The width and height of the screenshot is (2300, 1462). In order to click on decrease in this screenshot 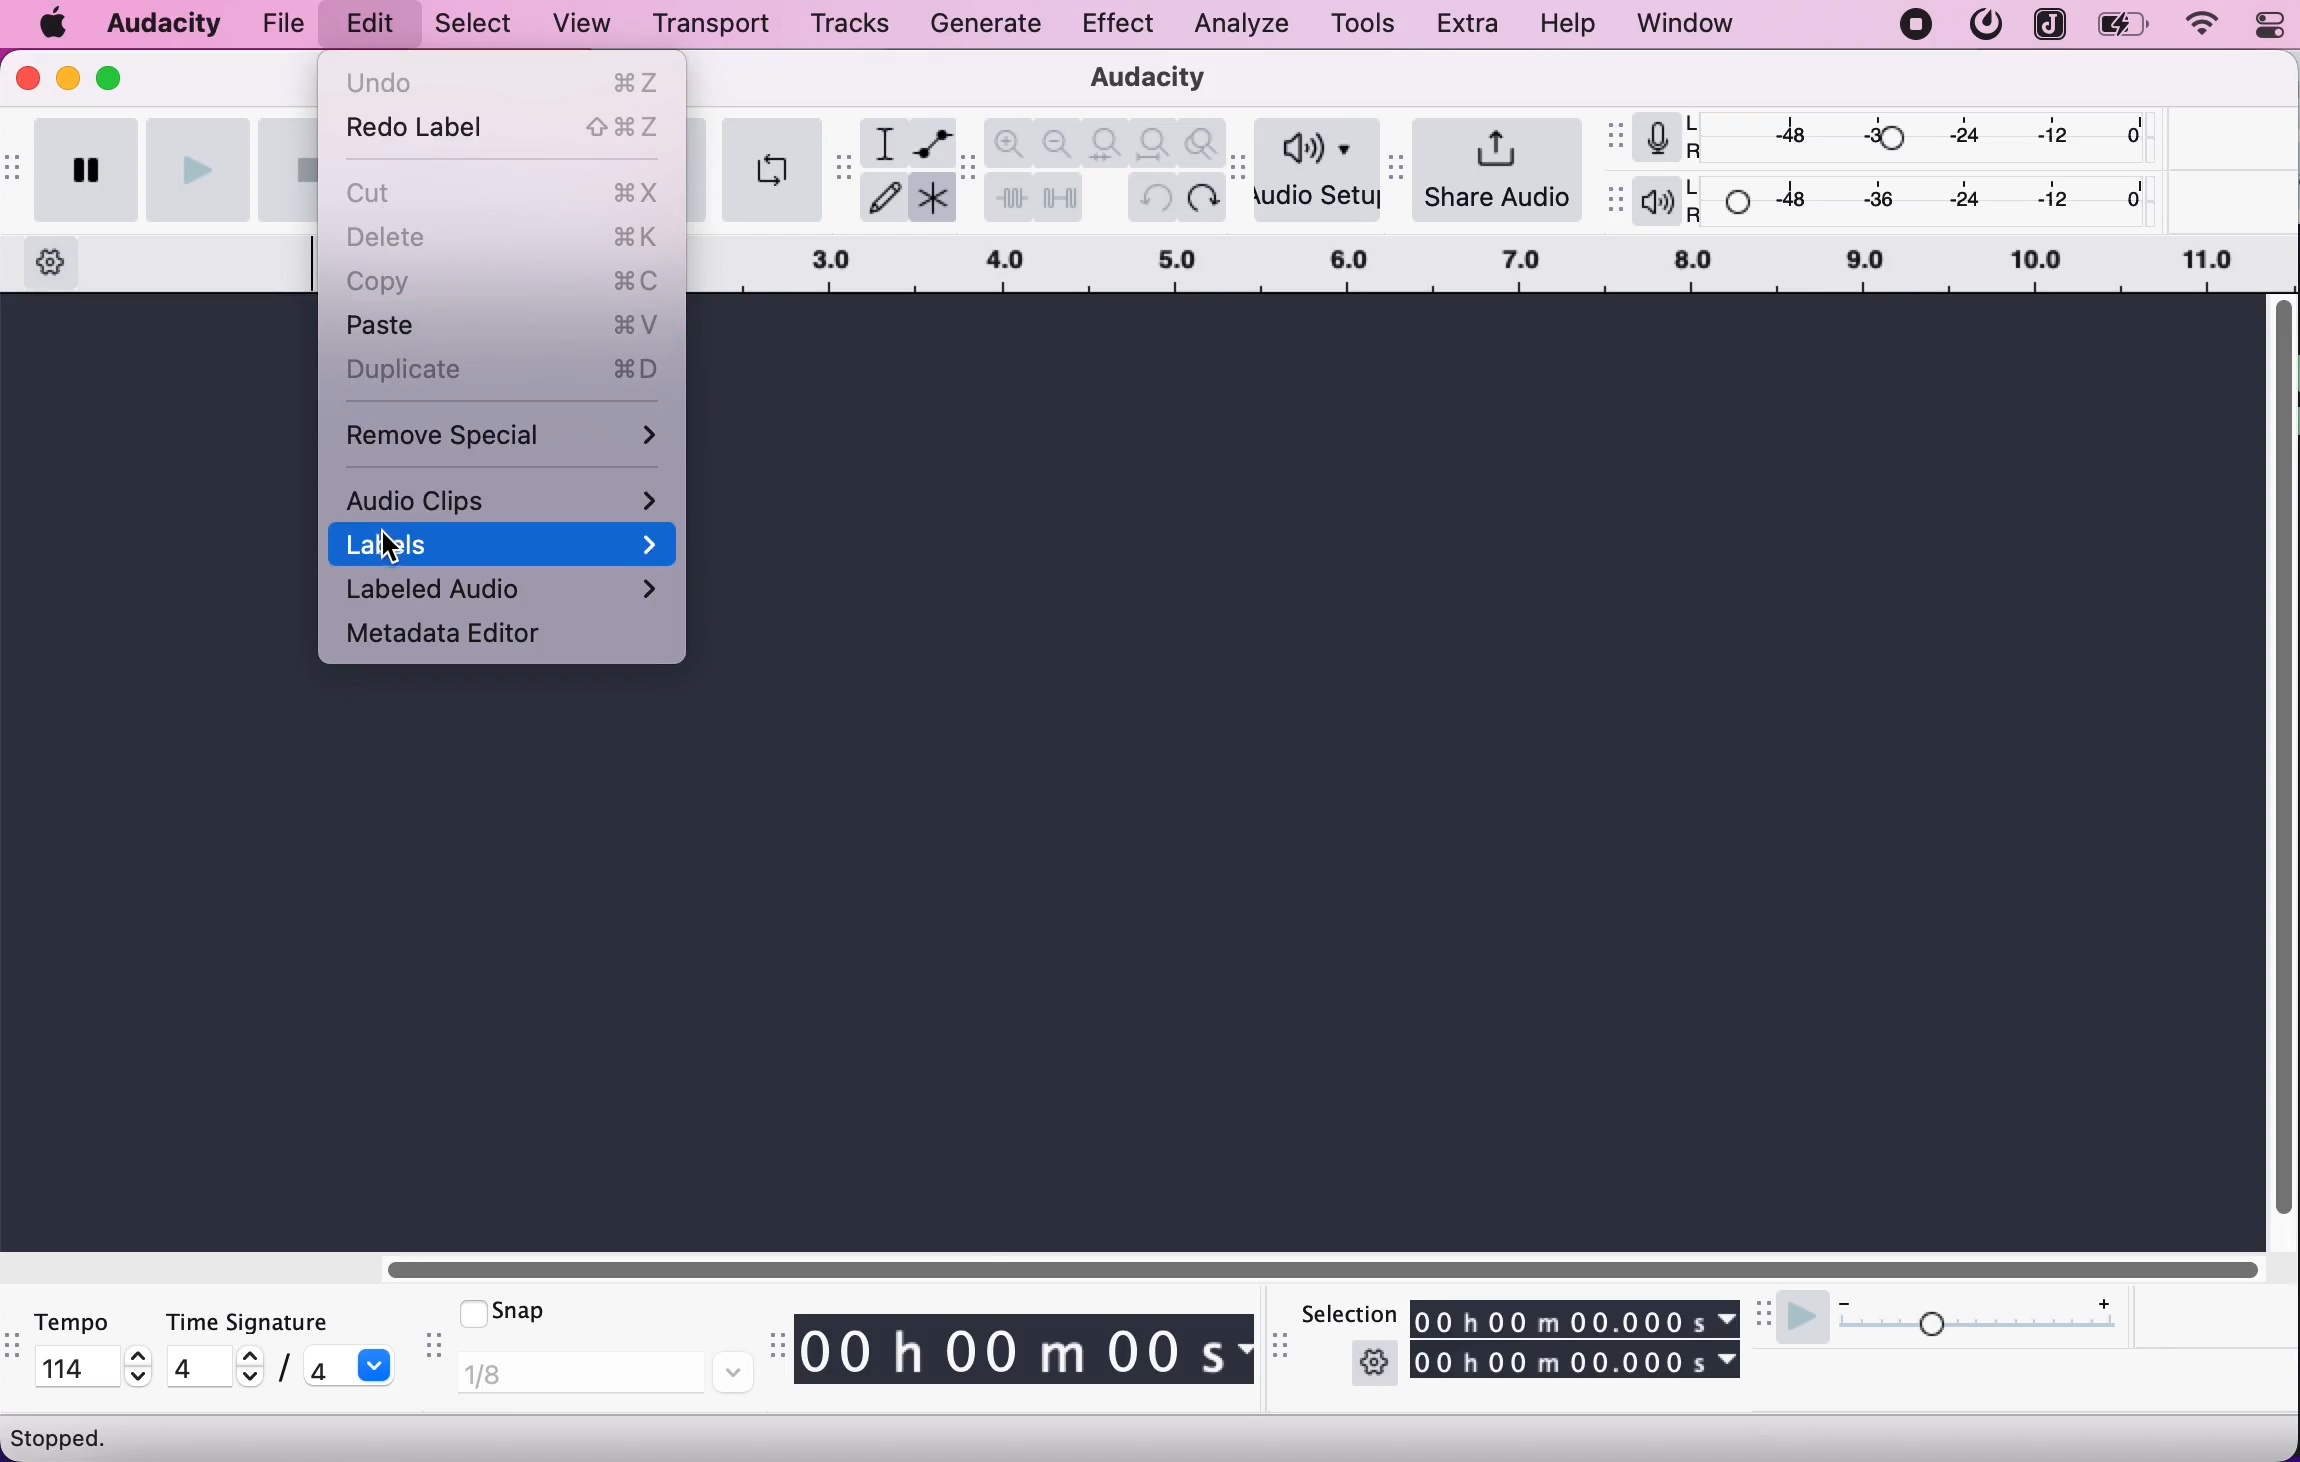, I will do `click(246, 1380)`.